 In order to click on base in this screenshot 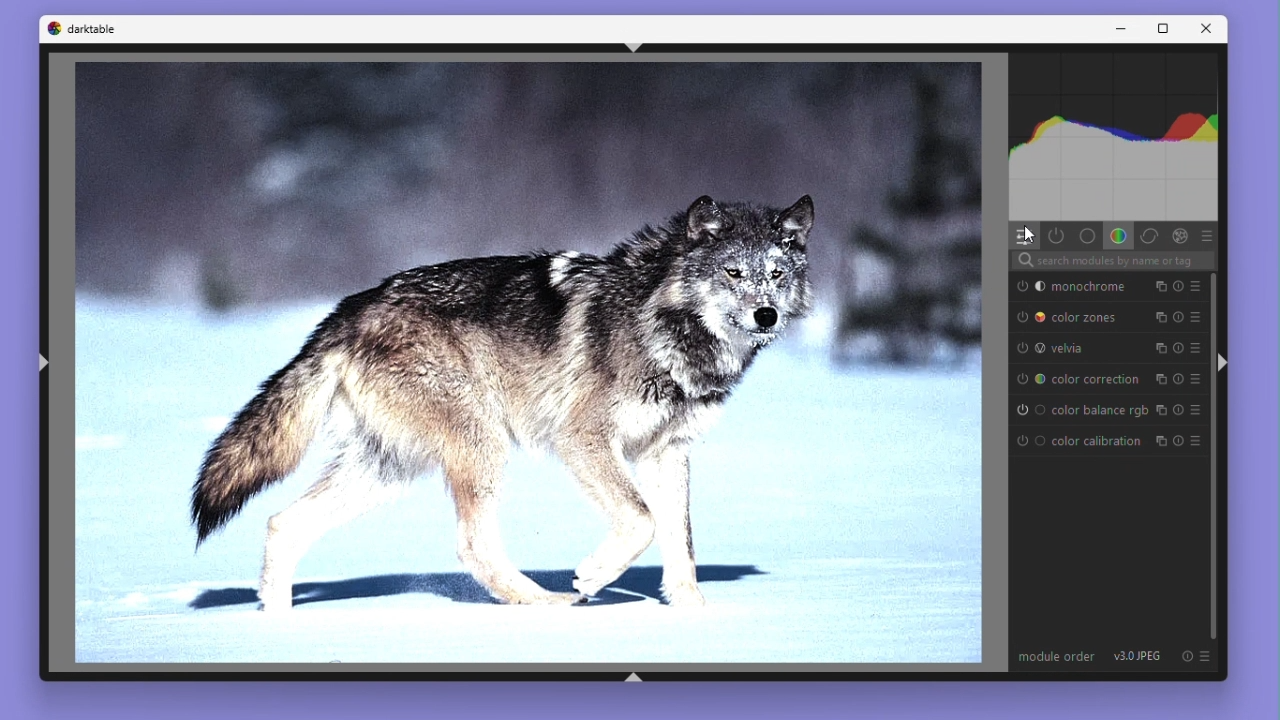, I will do `click(1086, 235)`.